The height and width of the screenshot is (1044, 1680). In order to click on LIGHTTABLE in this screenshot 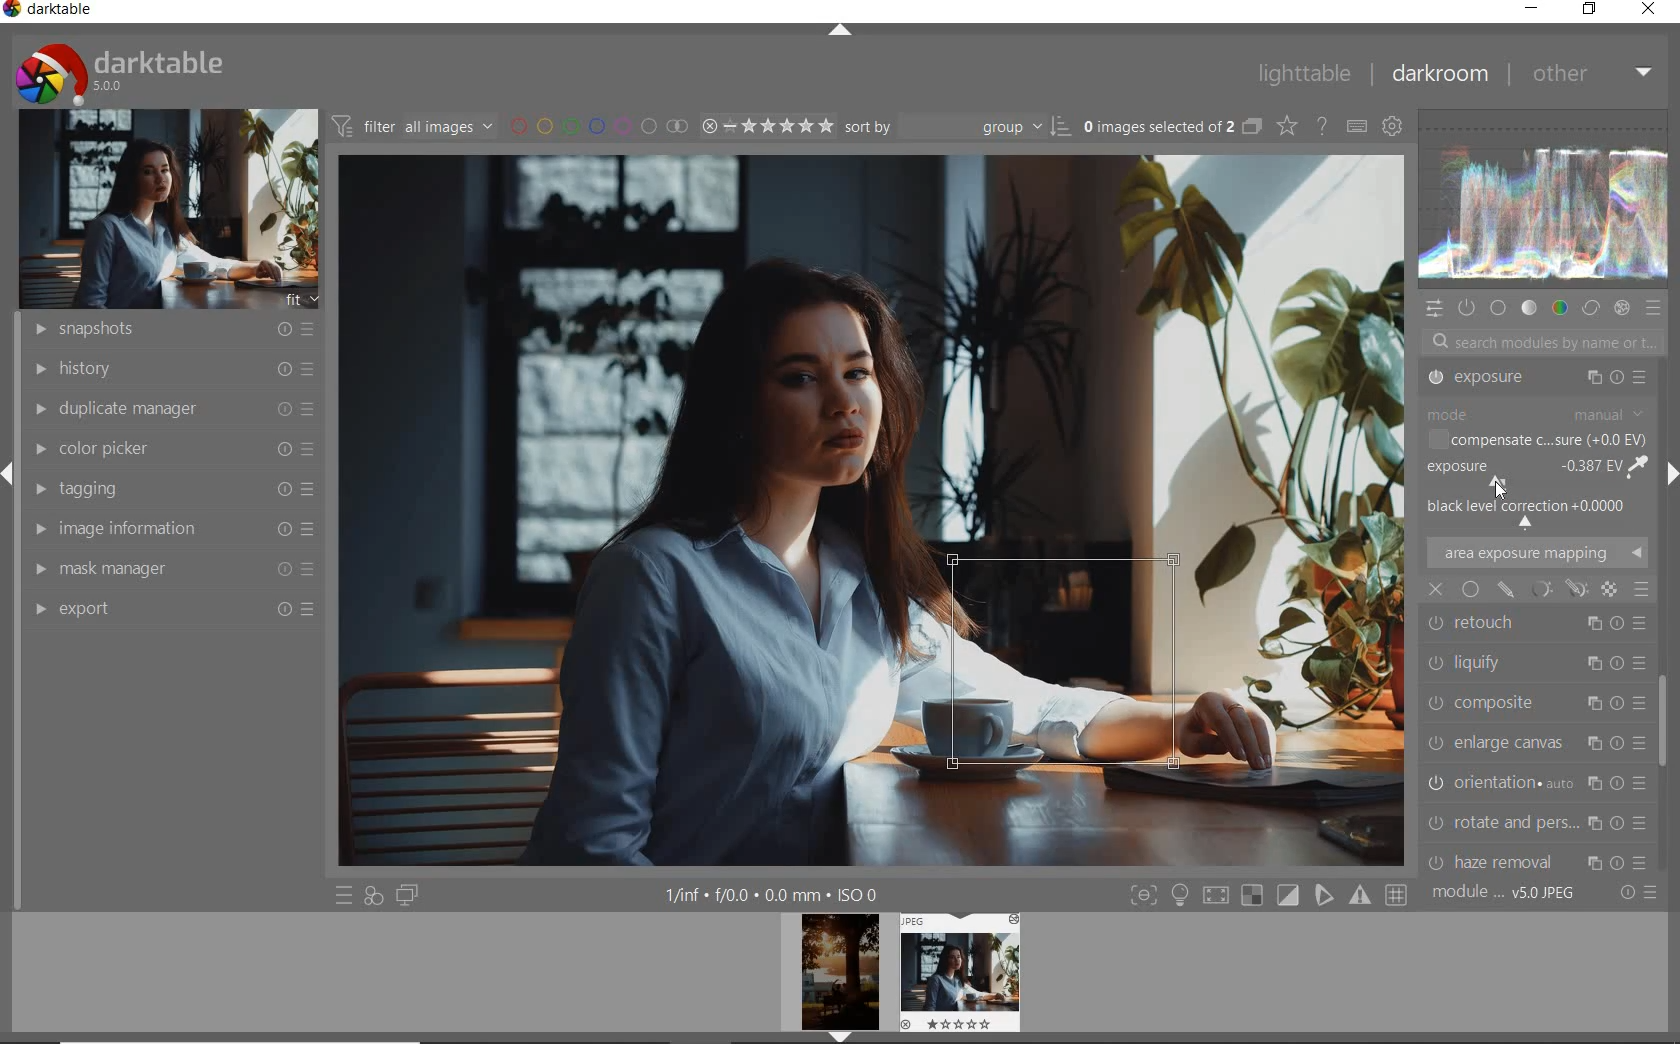, I will do `click(1305, 74)`.